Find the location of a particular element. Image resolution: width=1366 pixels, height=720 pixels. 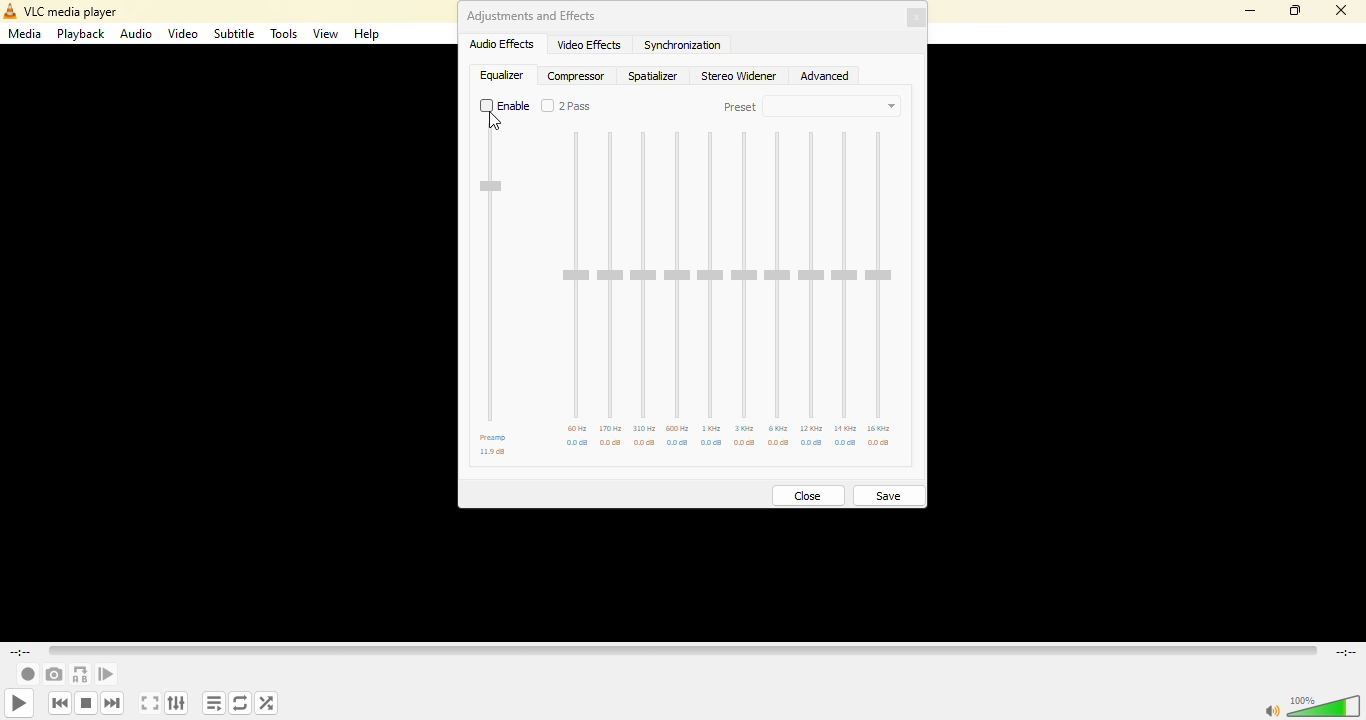

stereo widener is located at coordinates (740, 78).